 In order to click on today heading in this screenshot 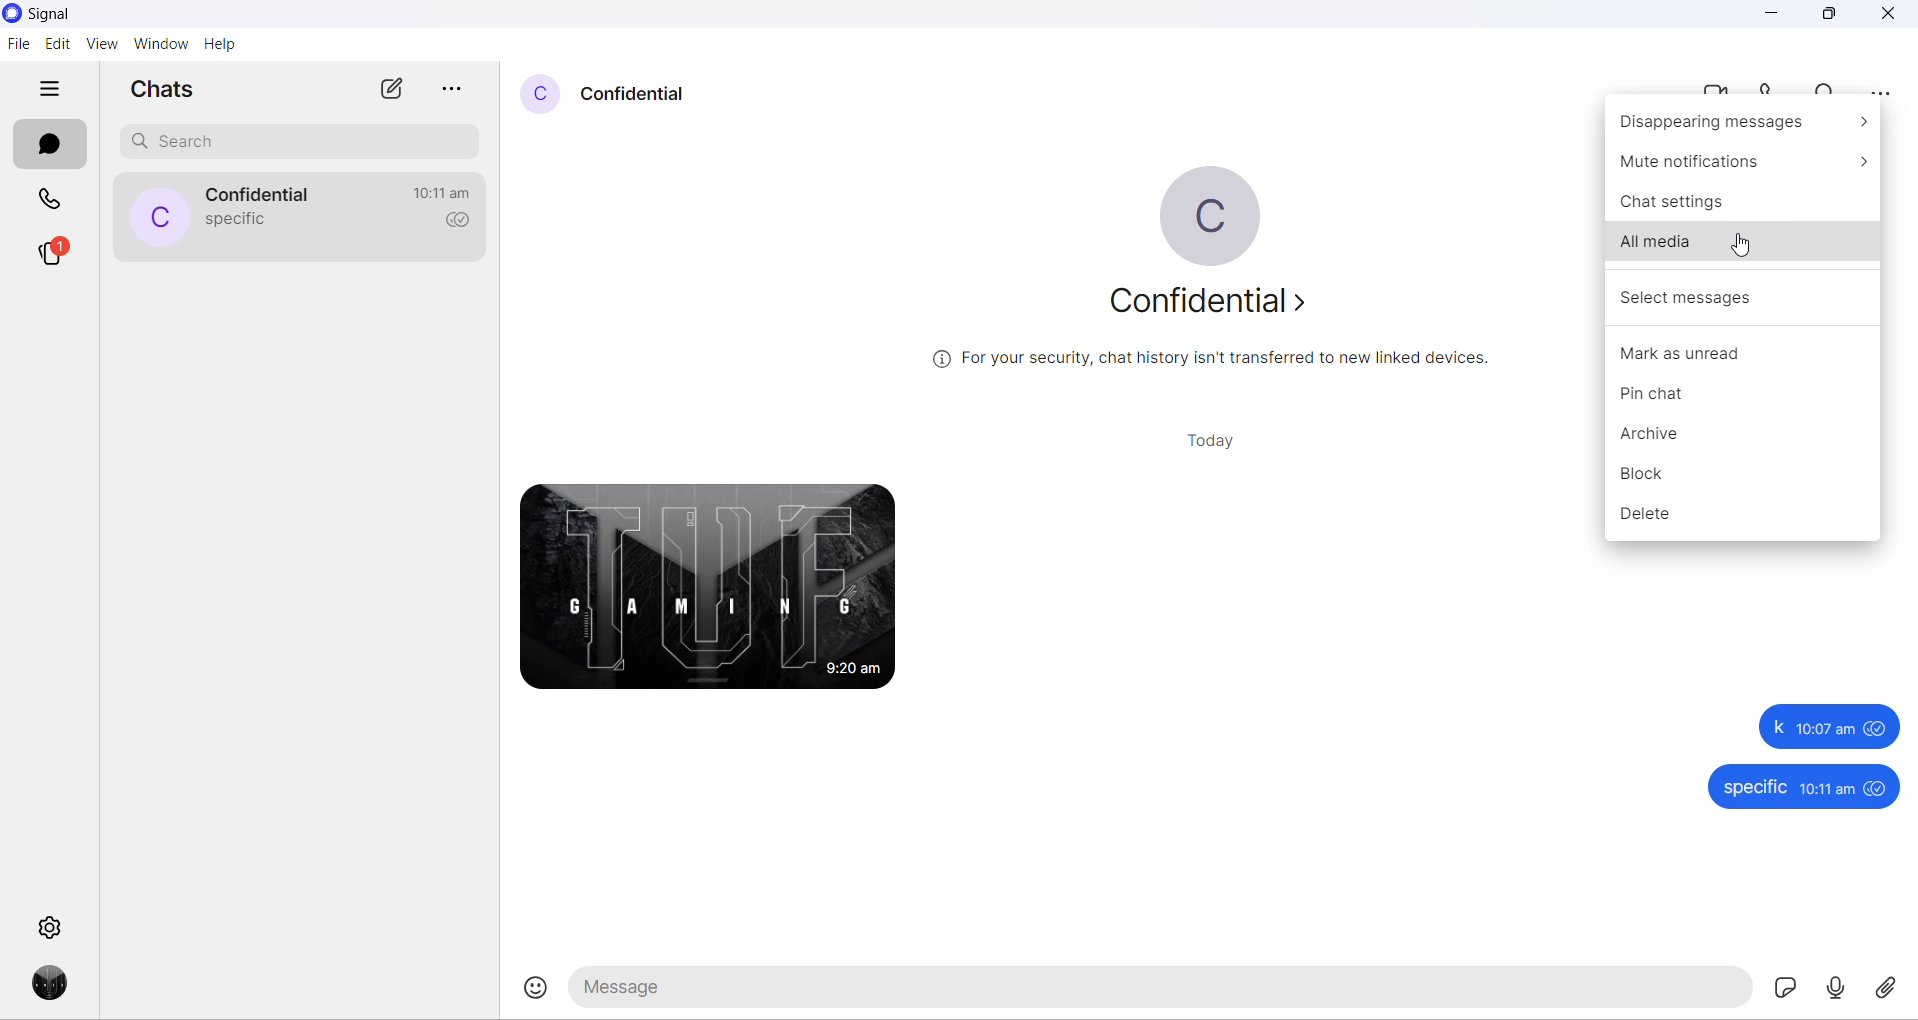, I will do `click(1210, 438)`.